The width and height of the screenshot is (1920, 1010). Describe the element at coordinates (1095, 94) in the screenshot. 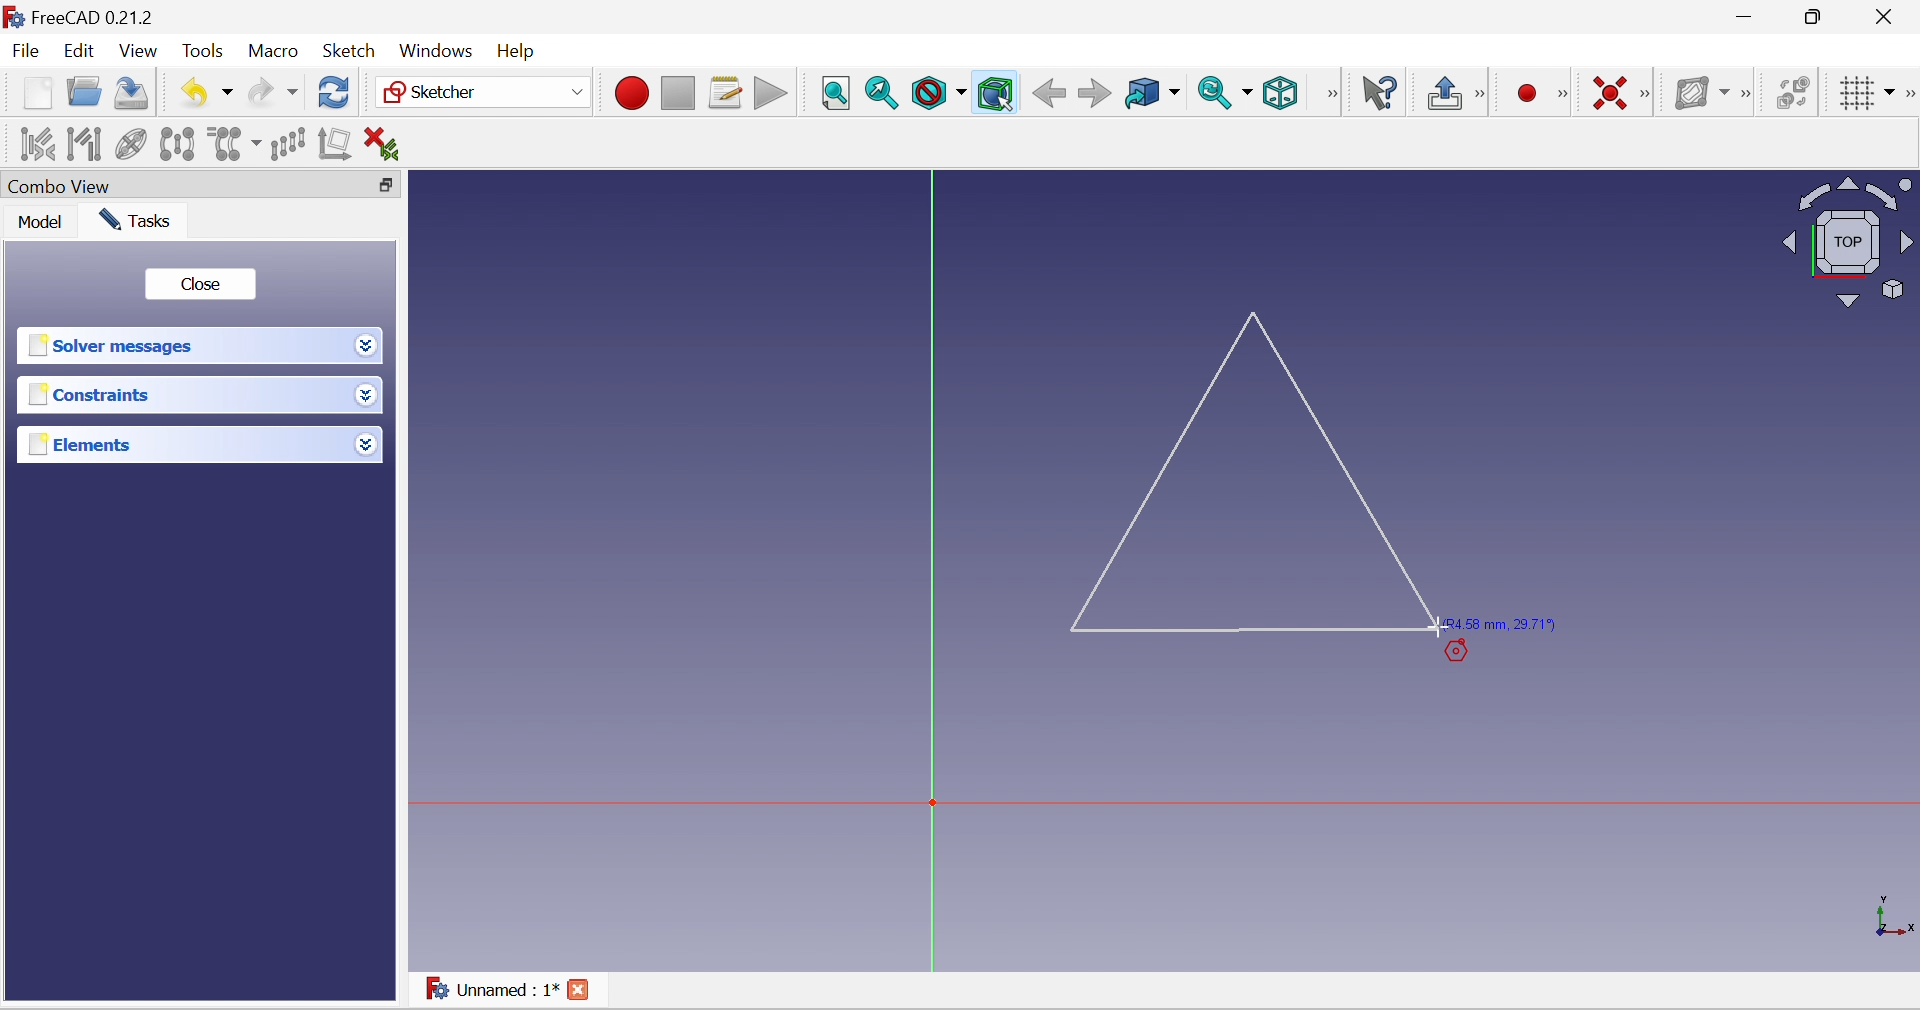

I see `Forward` at that location.